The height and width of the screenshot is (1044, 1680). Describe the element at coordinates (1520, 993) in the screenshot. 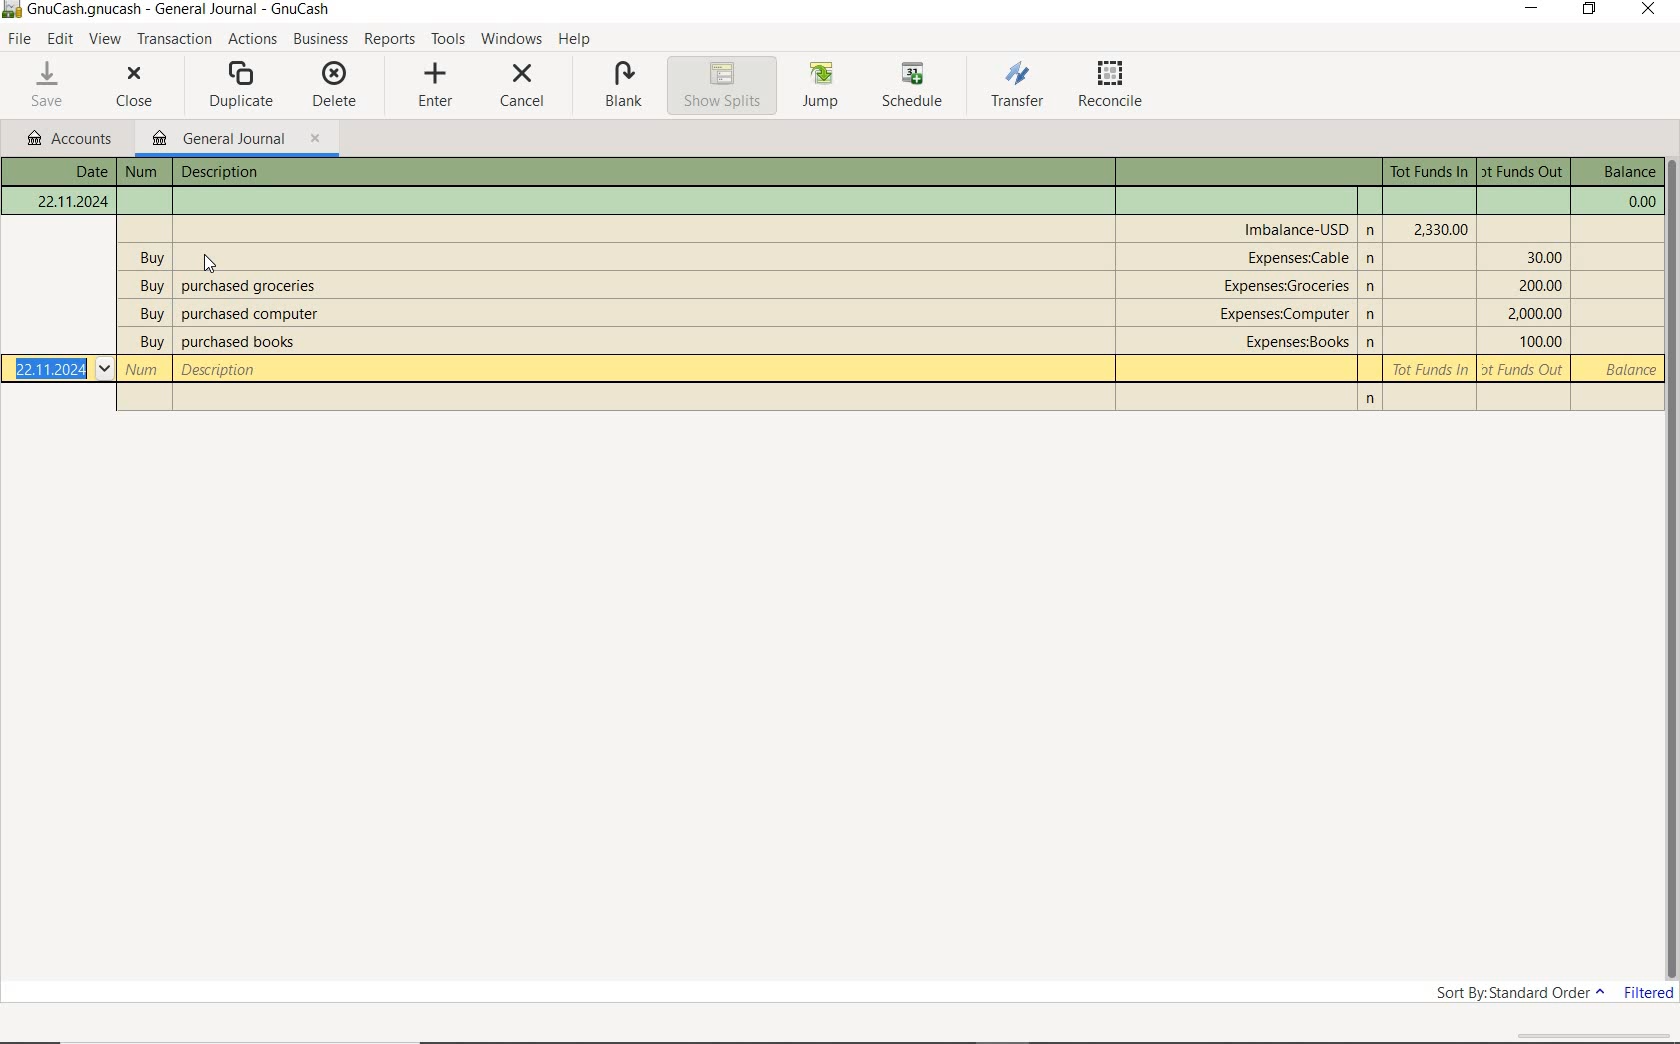

I see `sort by` at that location.